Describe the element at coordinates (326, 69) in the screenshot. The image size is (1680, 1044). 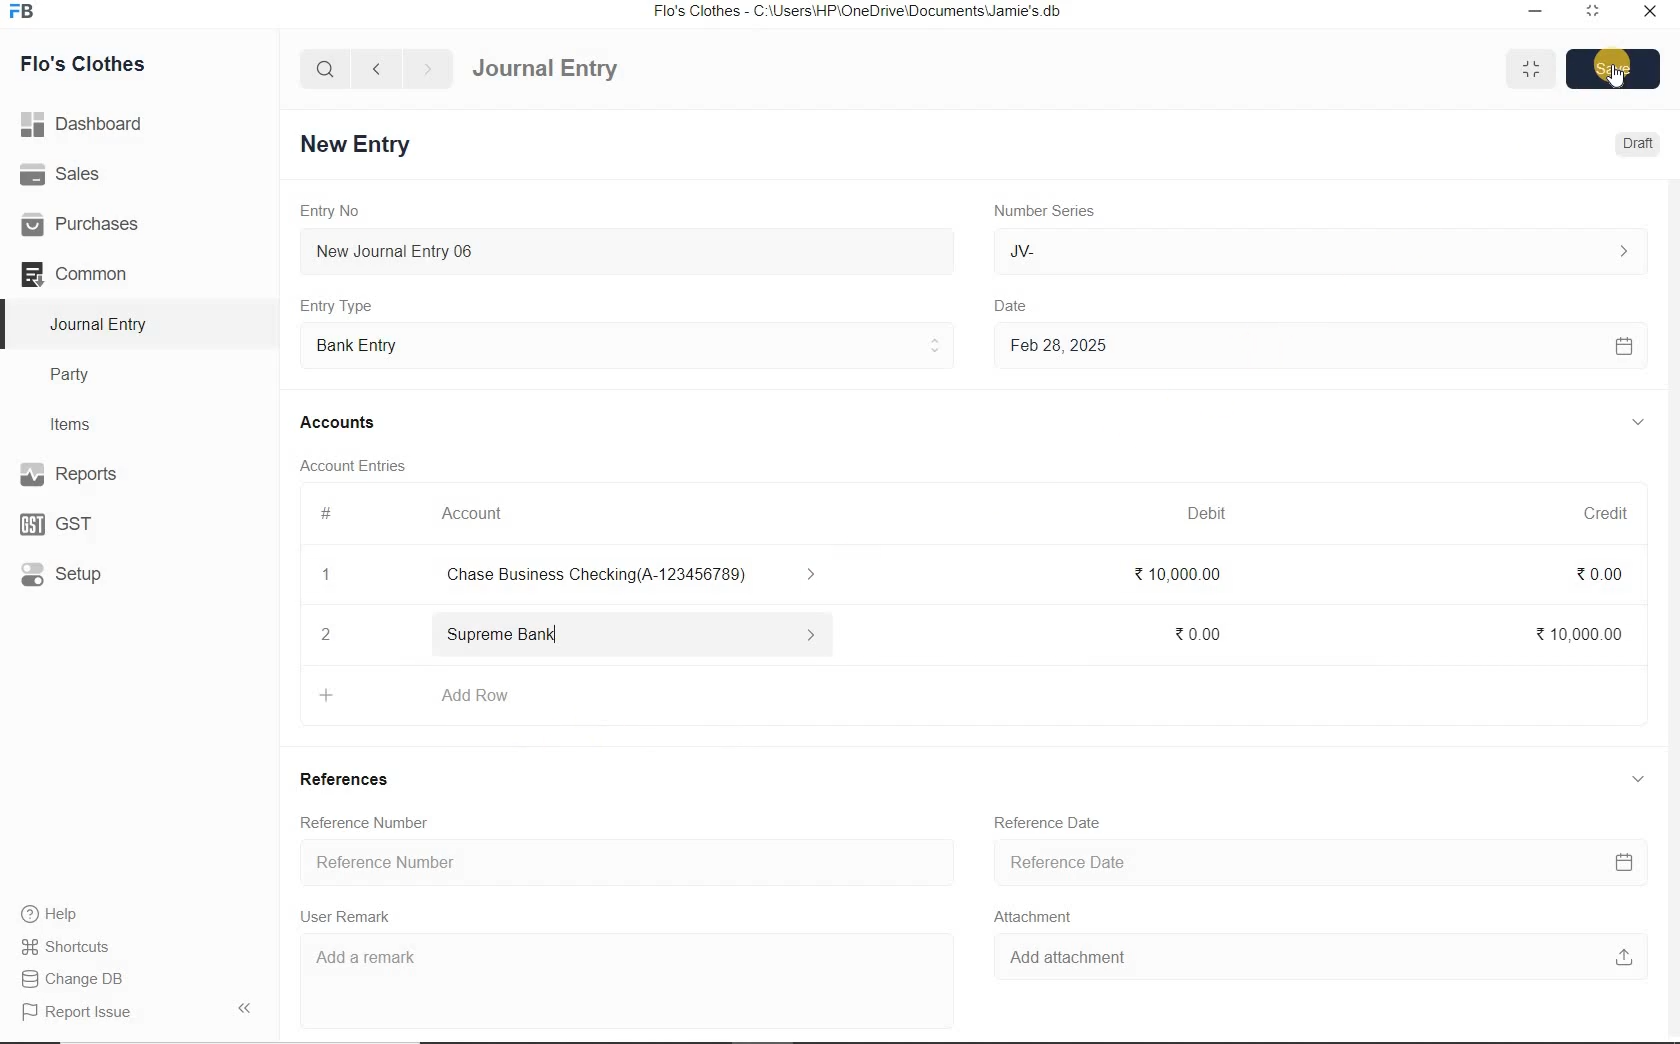
I see `search` at that location.